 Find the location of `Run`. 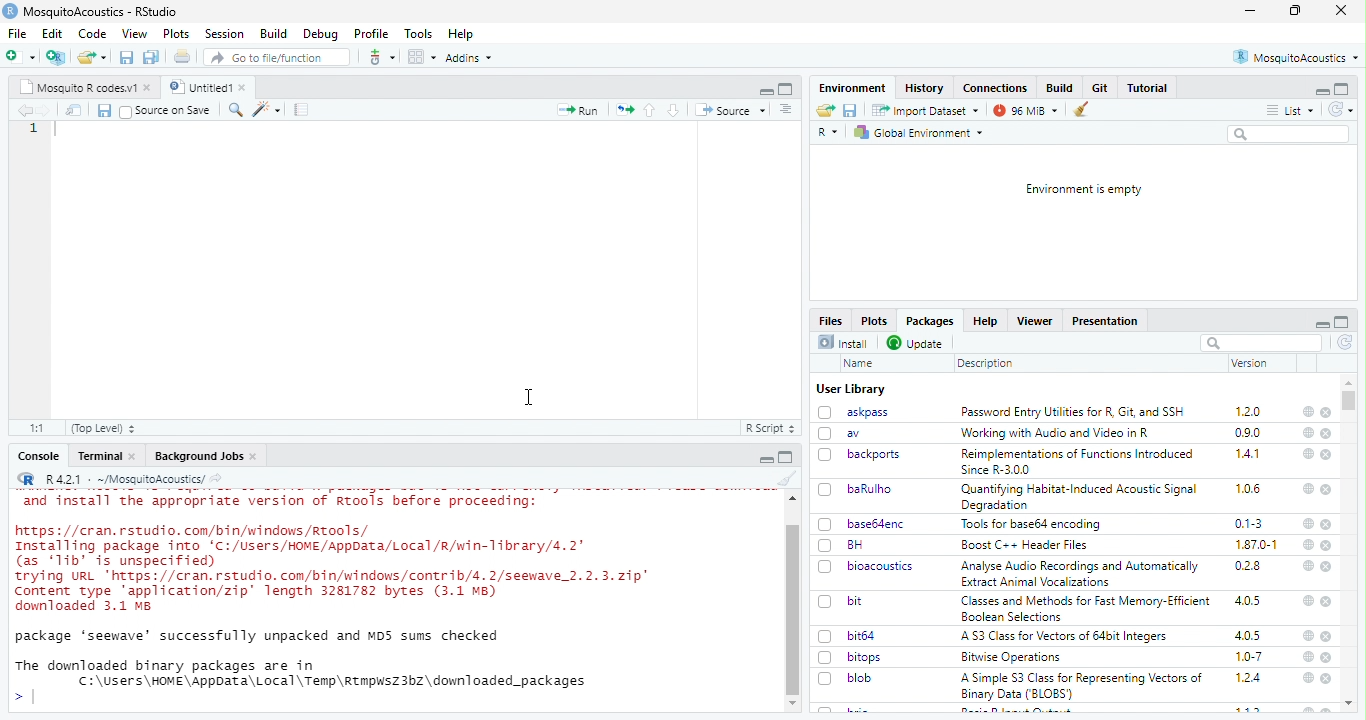

Run is located at coordinates (577, 110).